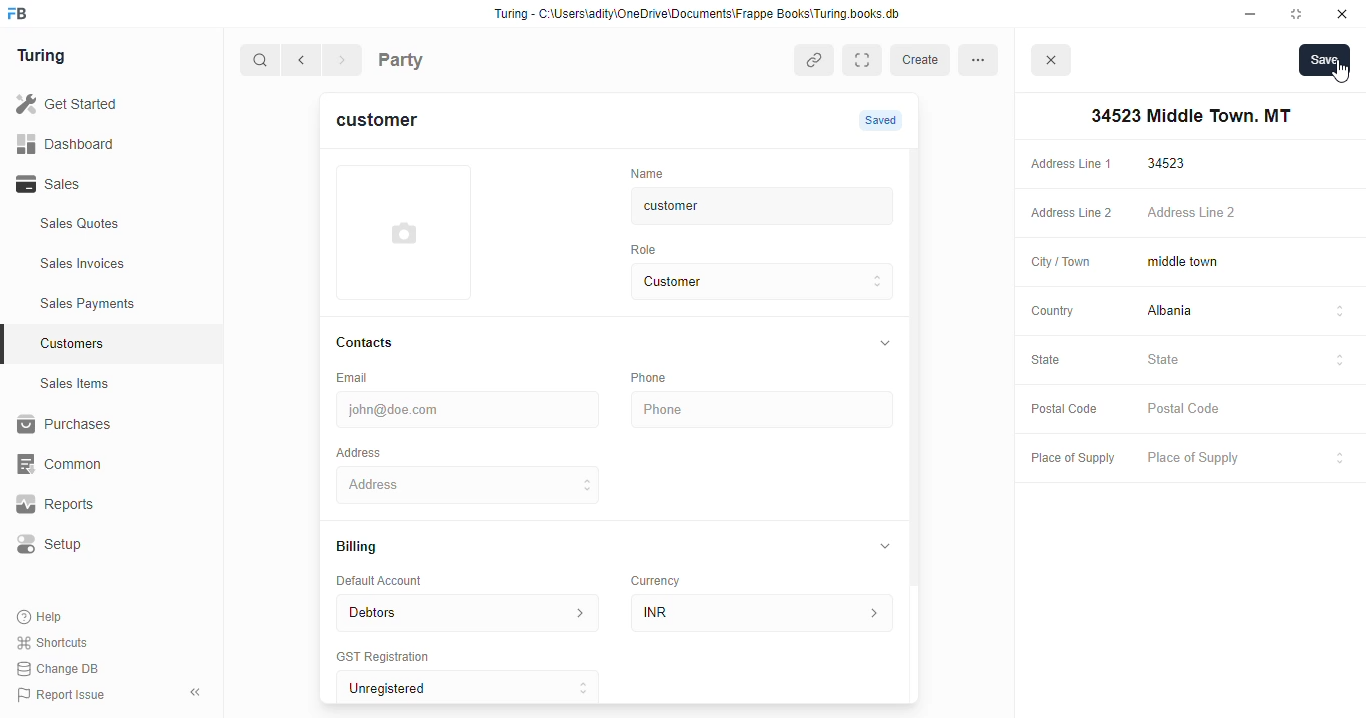  I want to click on INR, so click(766, 612).